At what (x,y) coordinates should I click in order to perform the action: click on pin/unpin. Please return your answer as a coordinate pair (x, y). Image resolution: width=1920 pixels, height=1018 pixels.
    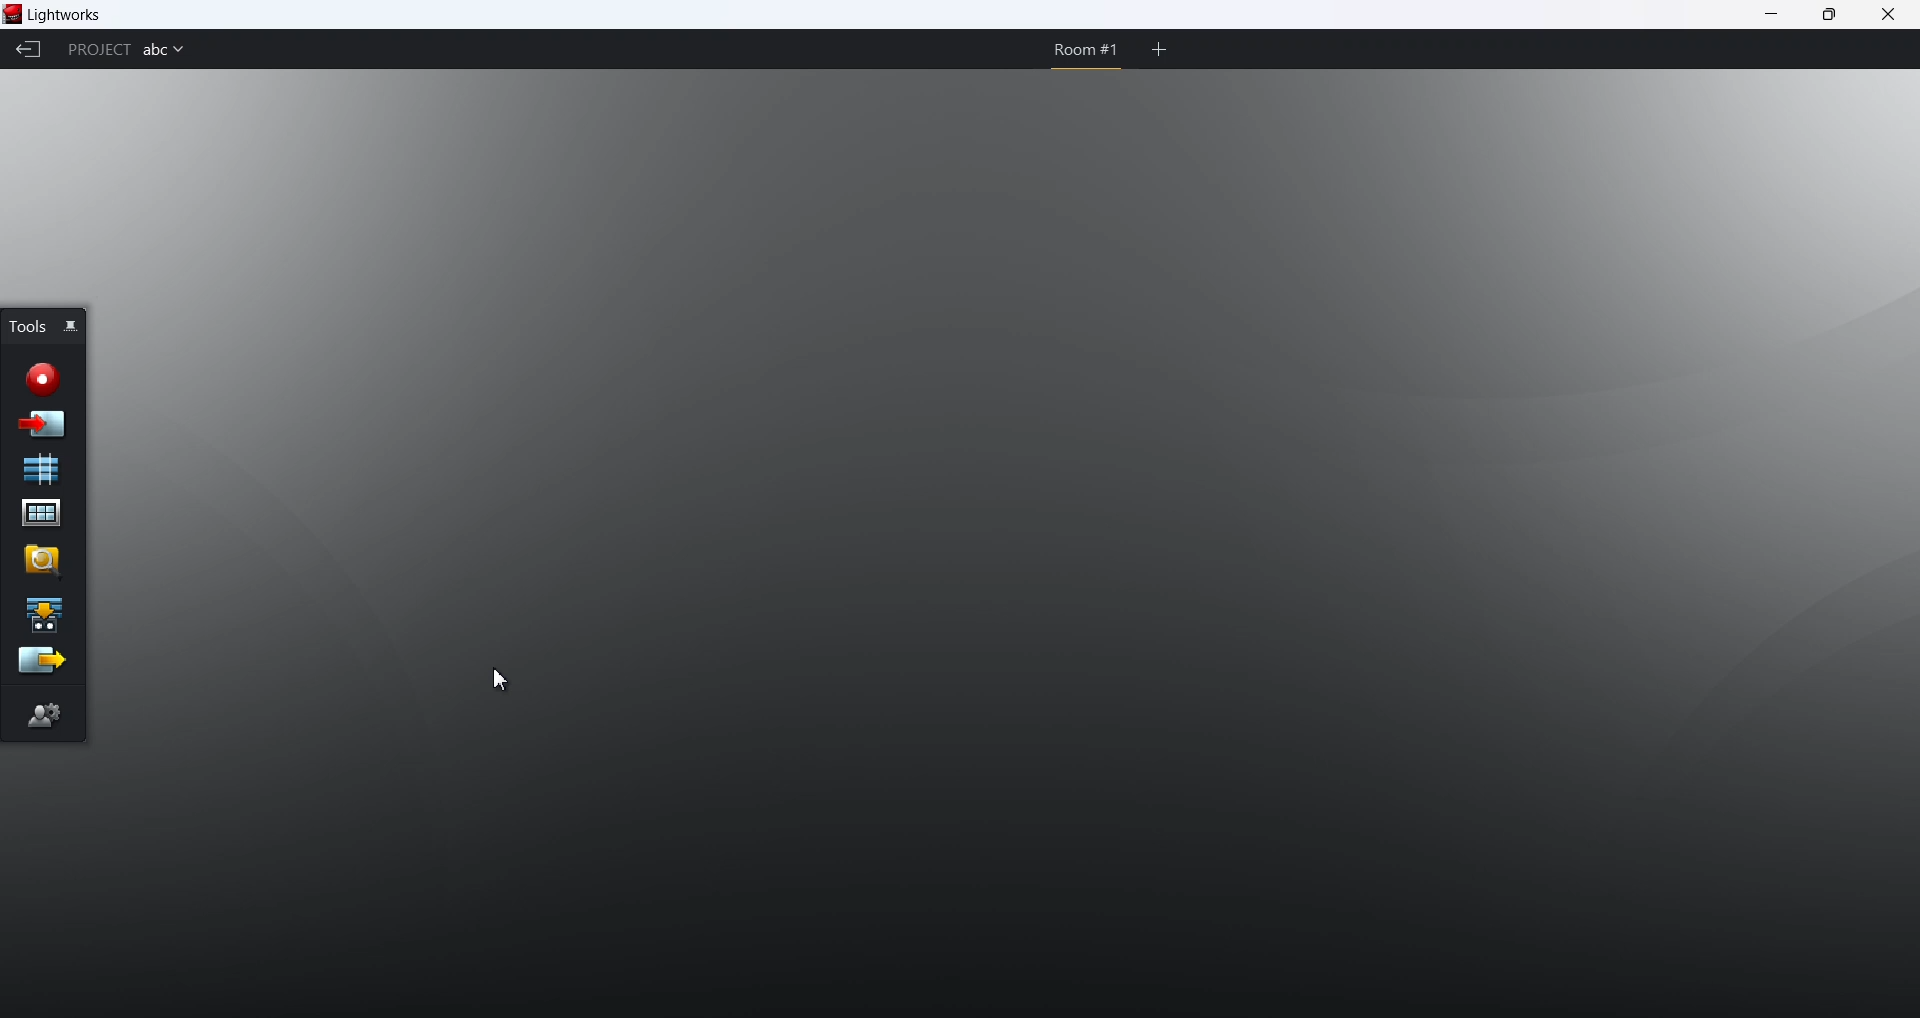
    Looking at the image, I should click on (75, 327).